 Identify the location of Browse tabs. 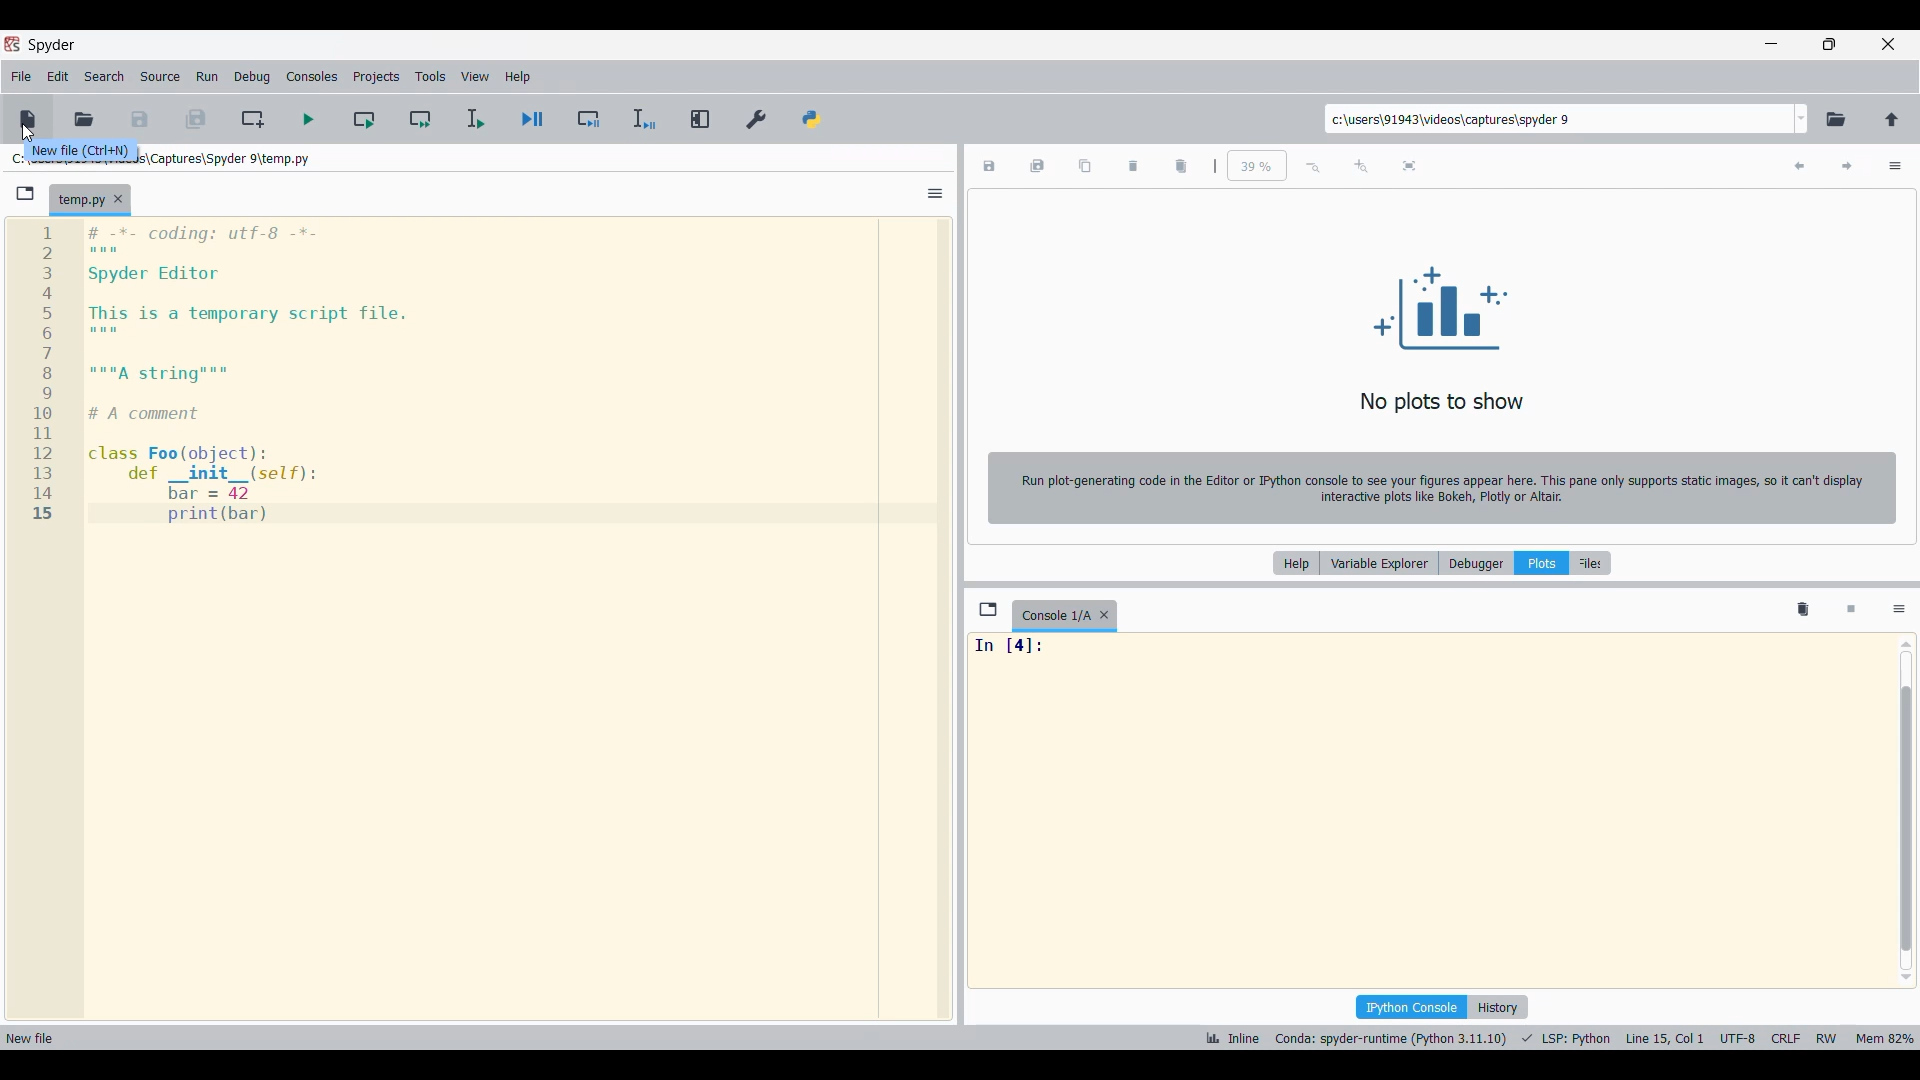
(26, 194).